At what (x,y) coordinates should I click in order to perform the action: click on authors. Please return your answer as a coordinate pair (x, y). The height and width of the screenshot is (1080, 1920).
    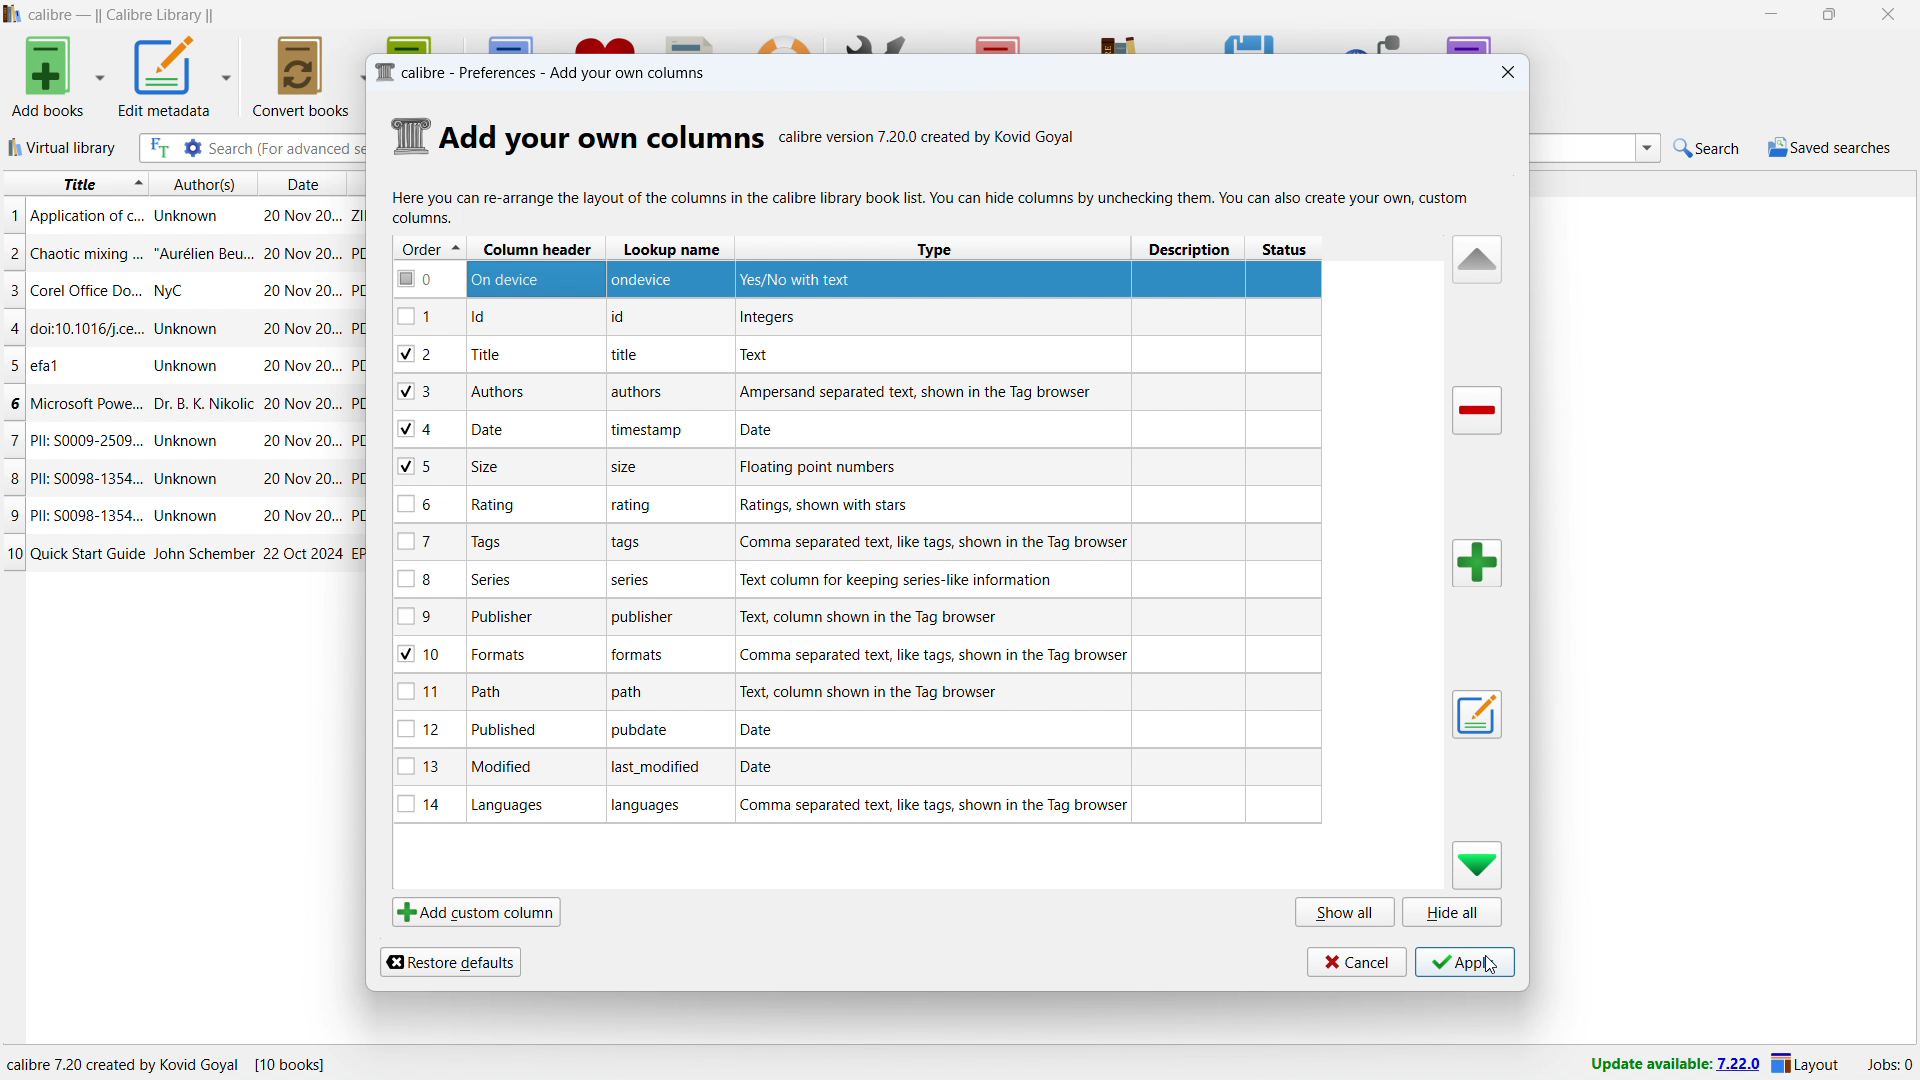
    Looking at the image, I should click on (642, 394).